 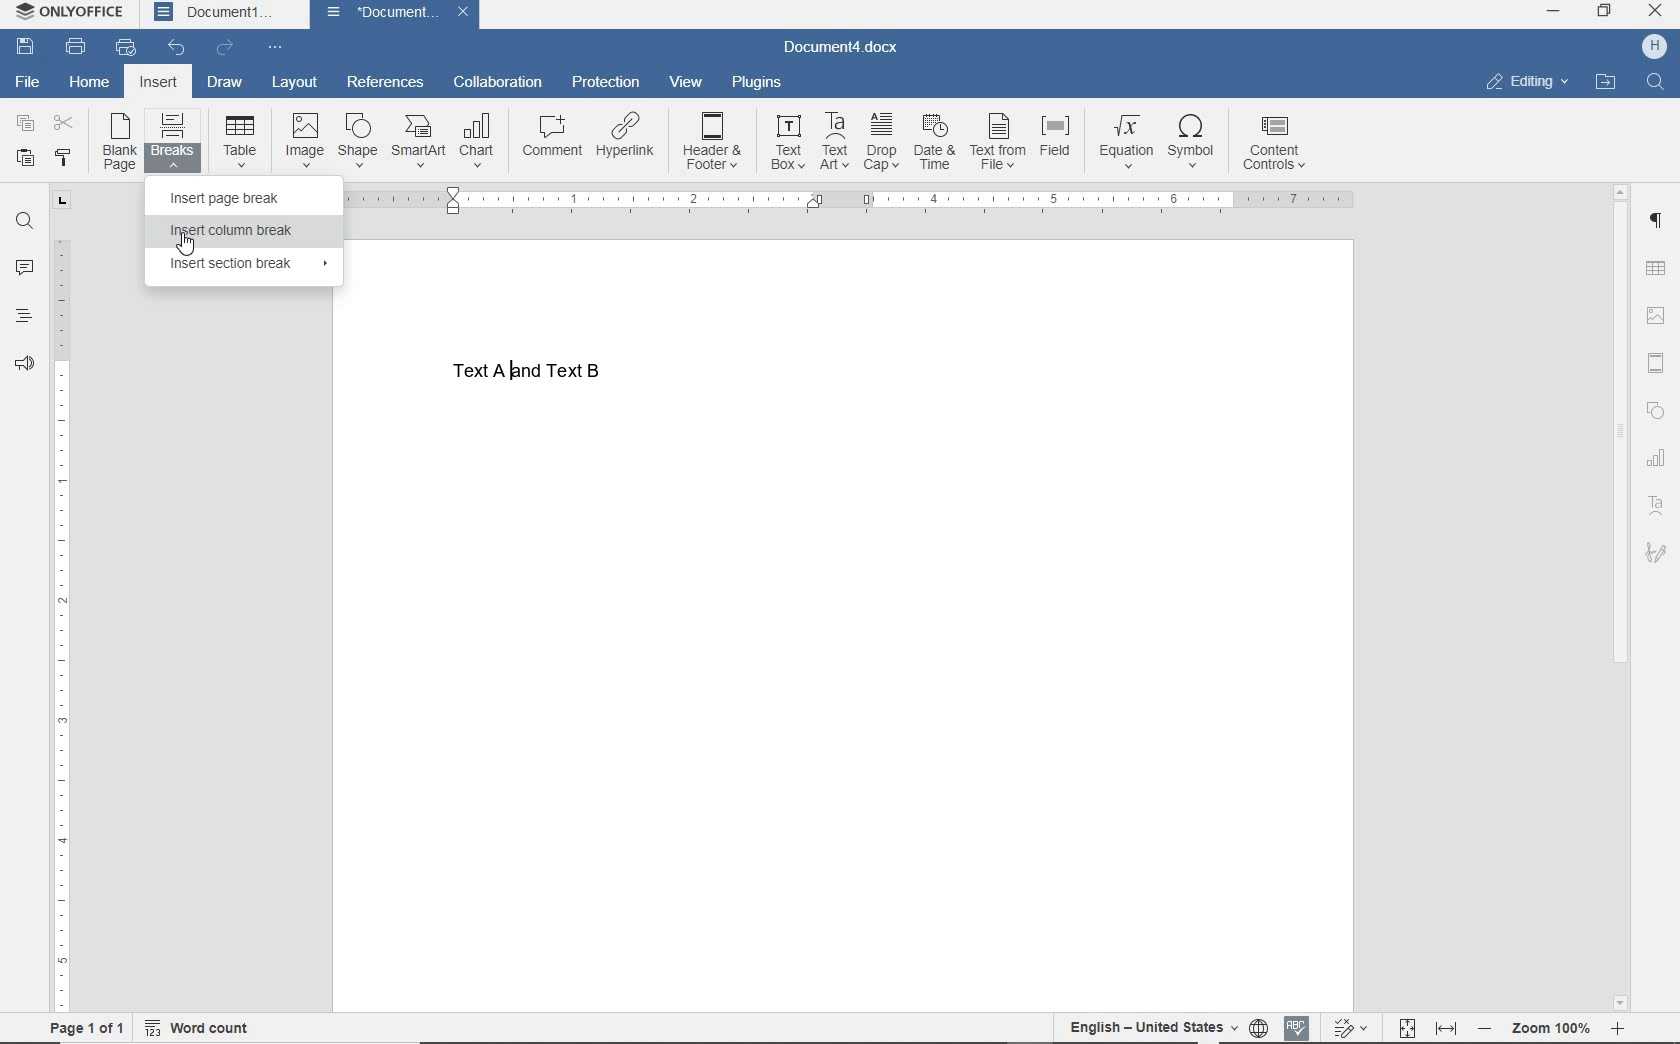 I want to click on FIT TO WIDTH, so click(x=1448, y=1026).